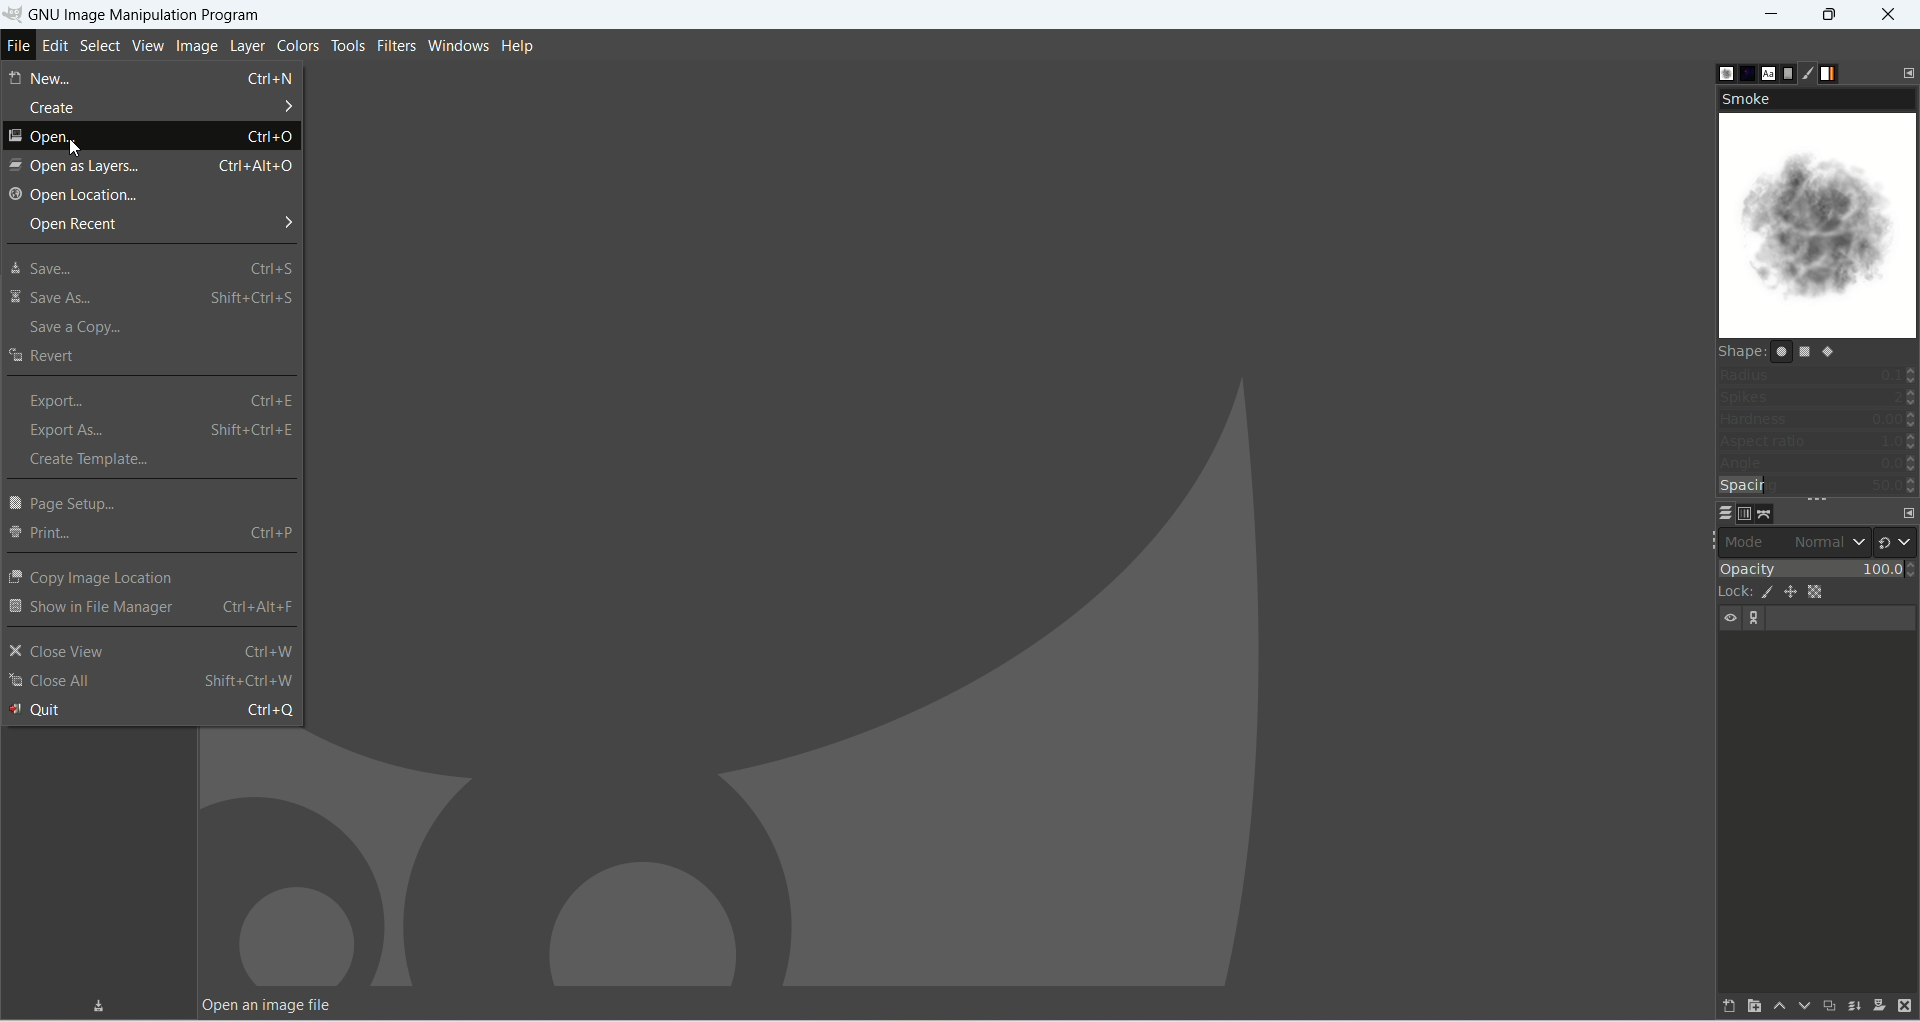 The image size is (1920, 1022). What do you see at coordinates (395, 44) in the screenshot?
I see `Filters` at bounding box center [395, 44].